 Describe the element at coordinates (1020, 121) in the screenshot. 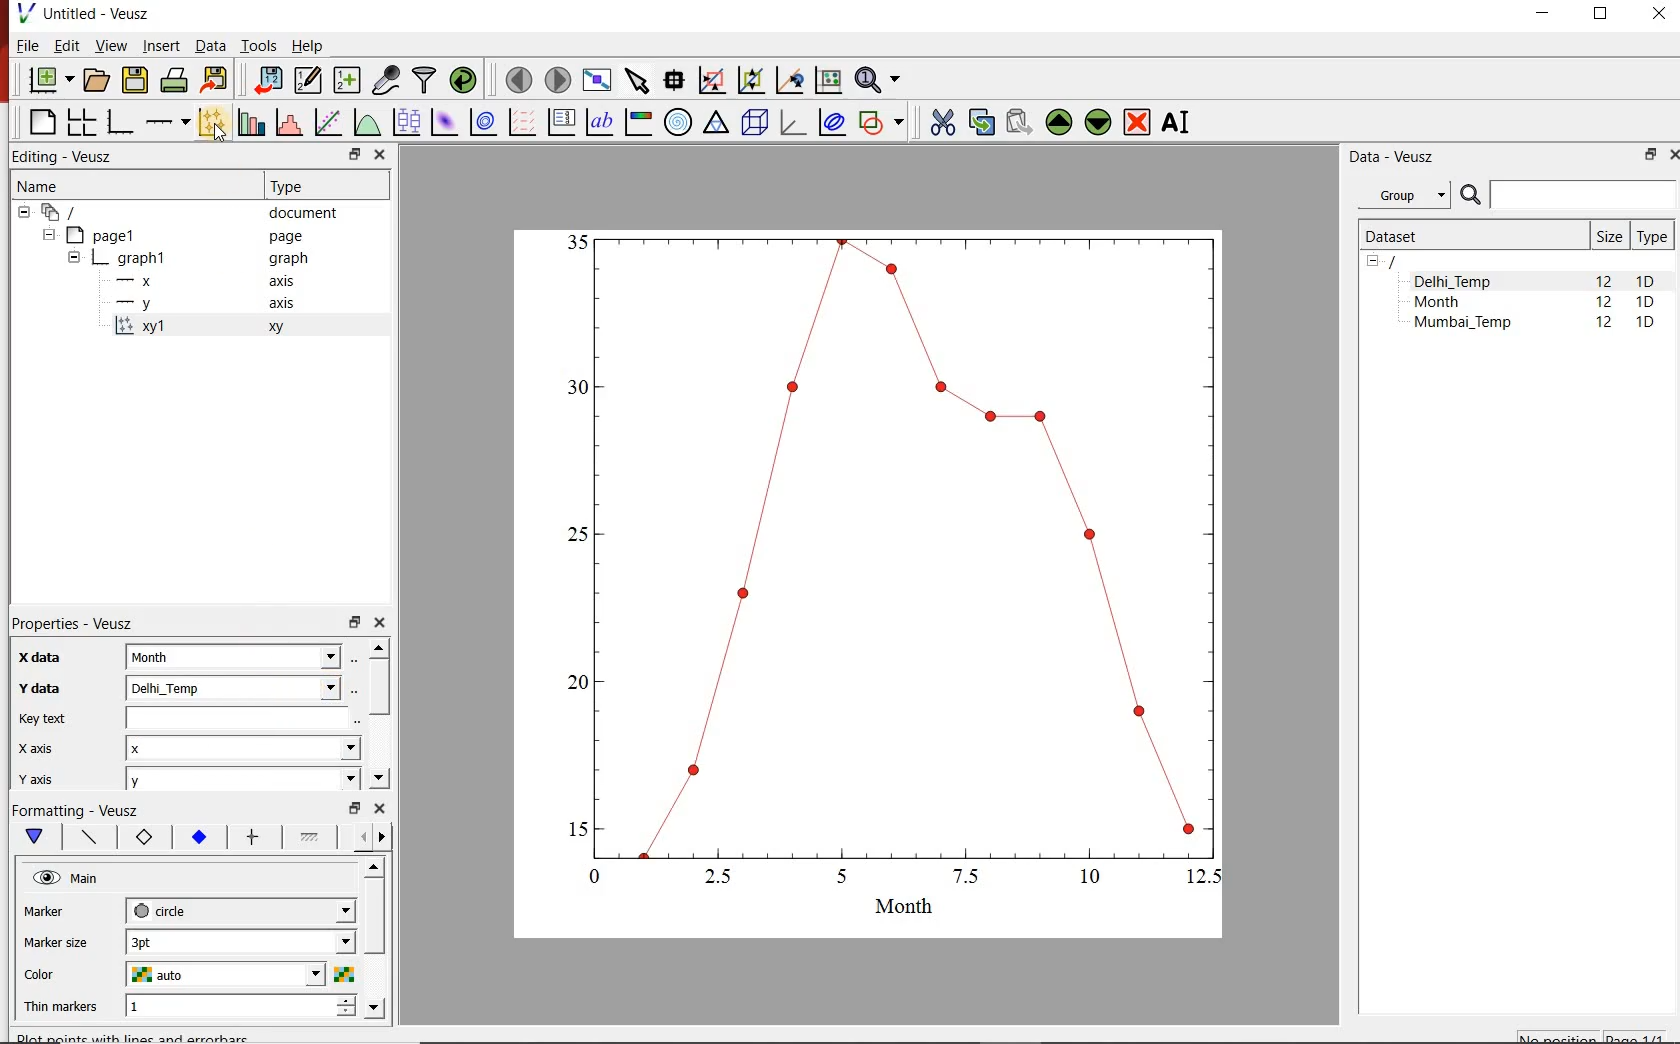

I see `paste widget from the clipboard` at that location.